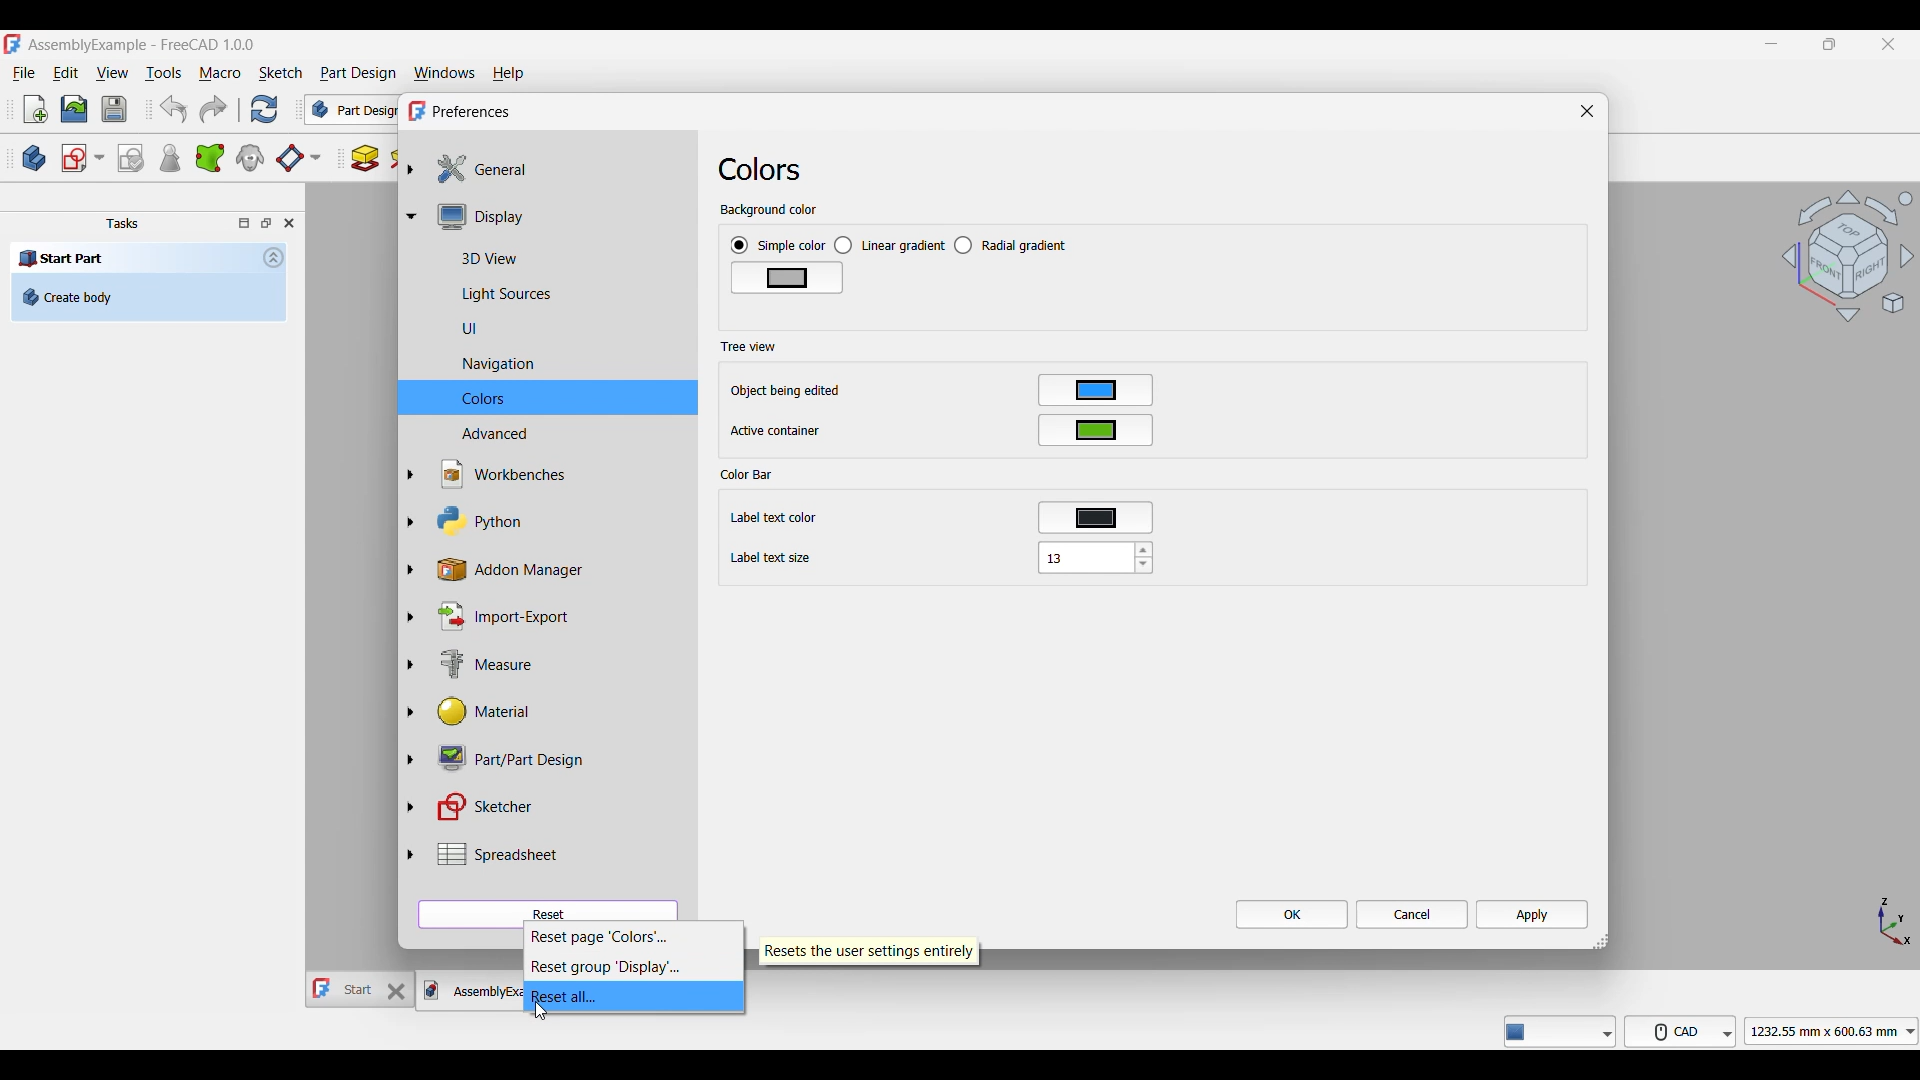  Describe the element at coordinates (469, 663) in the screenshot. I see `Measure ` at that location.